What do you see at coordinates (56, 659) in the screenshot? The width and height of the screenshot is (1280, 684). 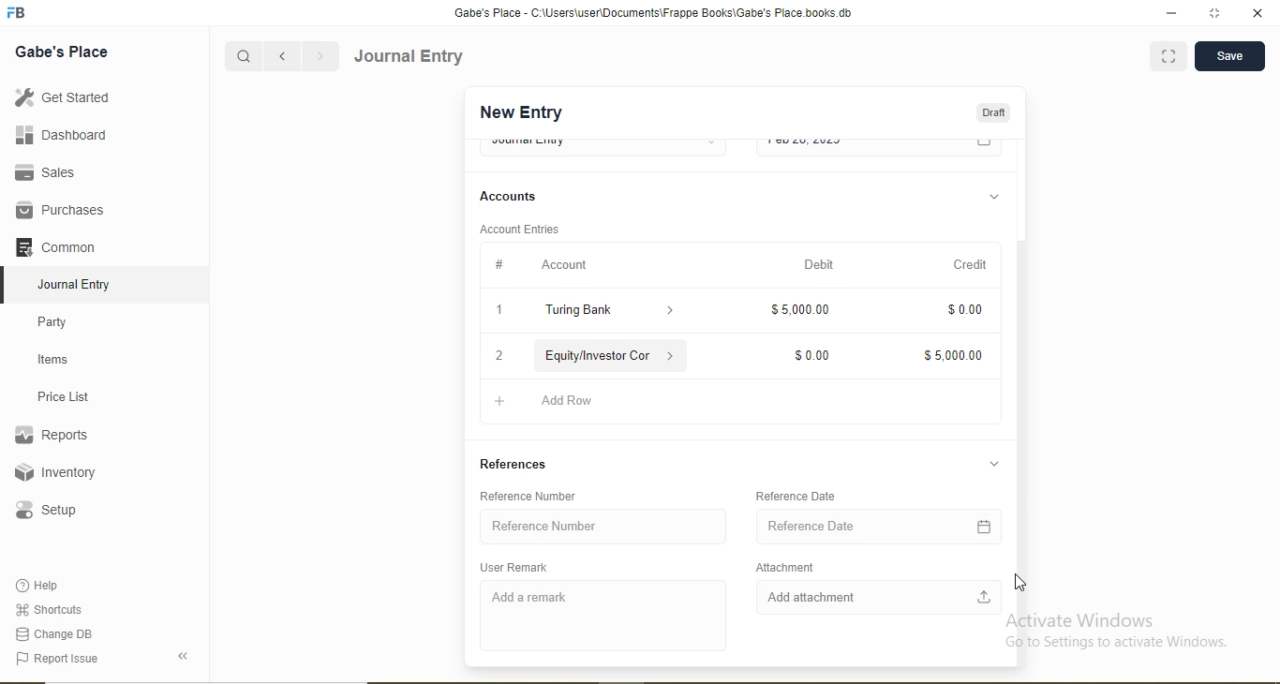 I see `Report Issue` at bounding box center [56, 659].